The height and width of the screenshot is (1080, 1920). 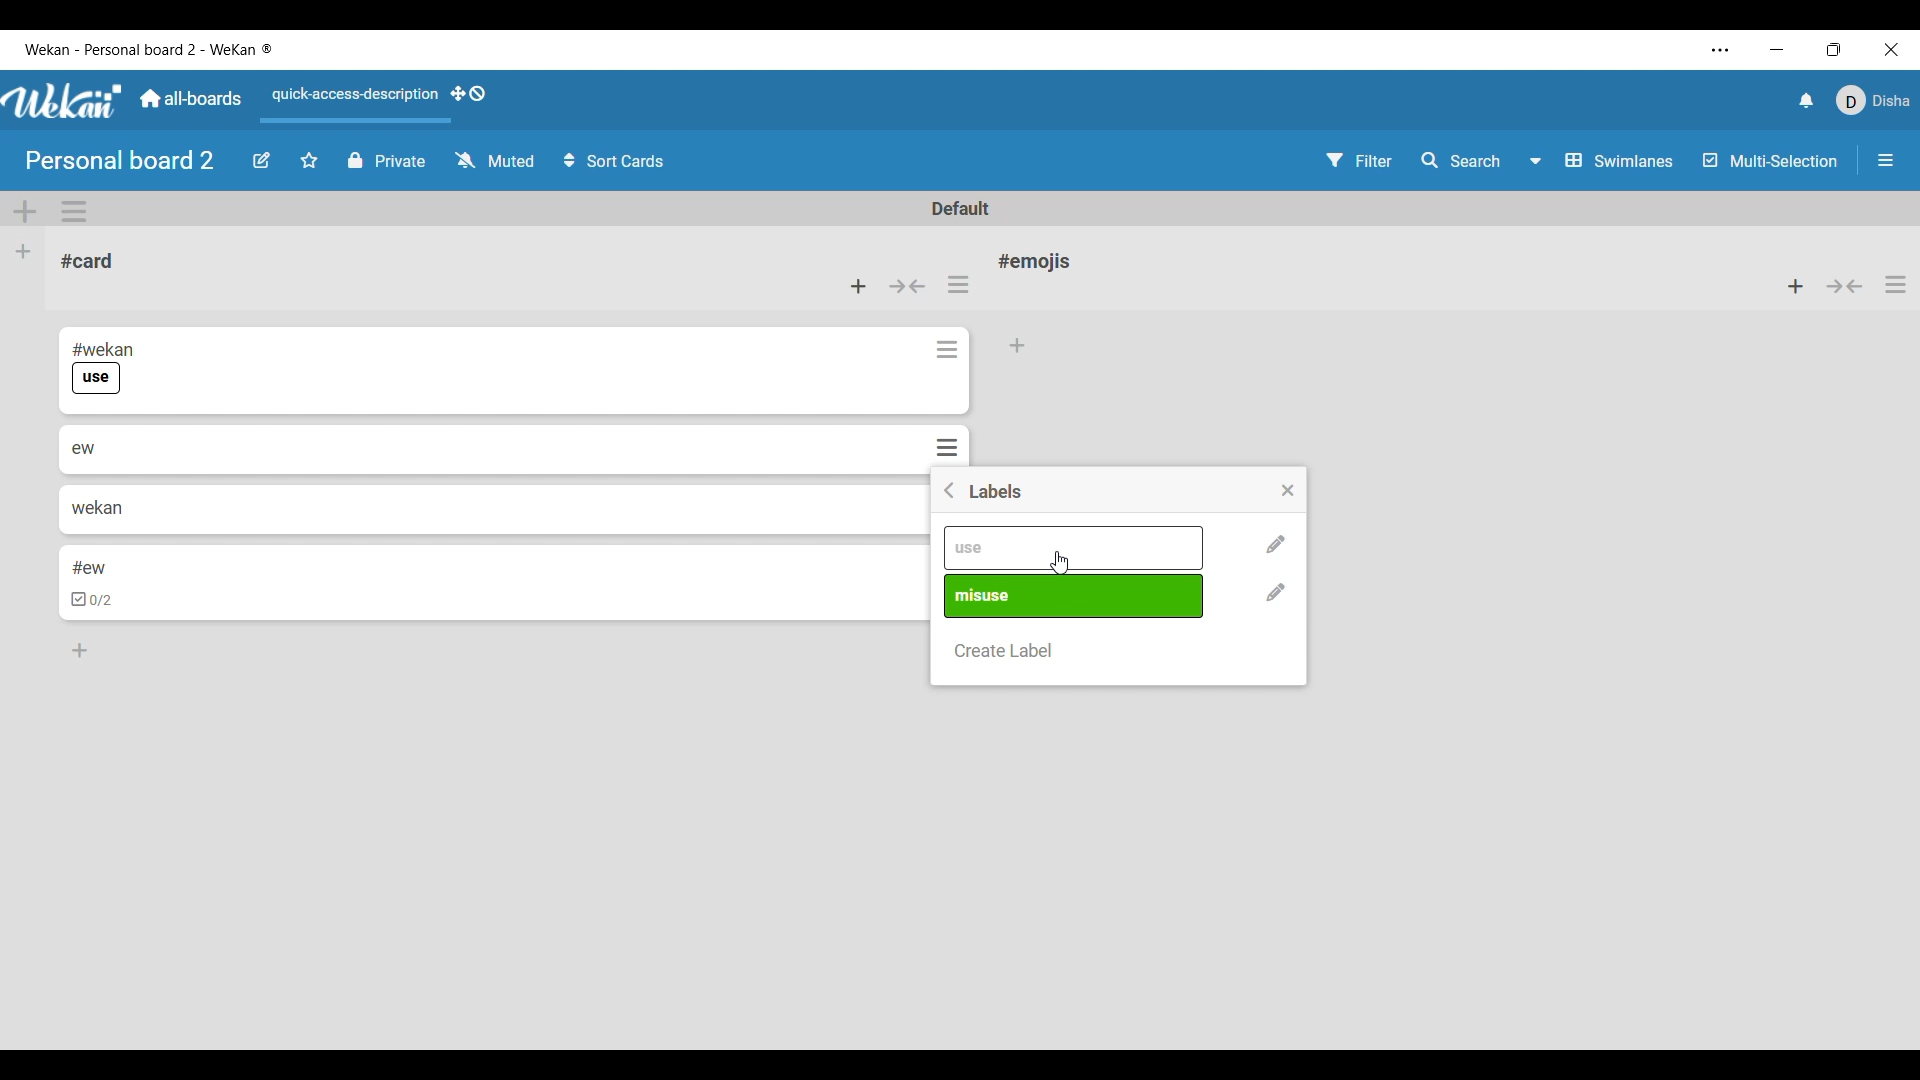 I want to click on List actions, so click(x=958, y=284).